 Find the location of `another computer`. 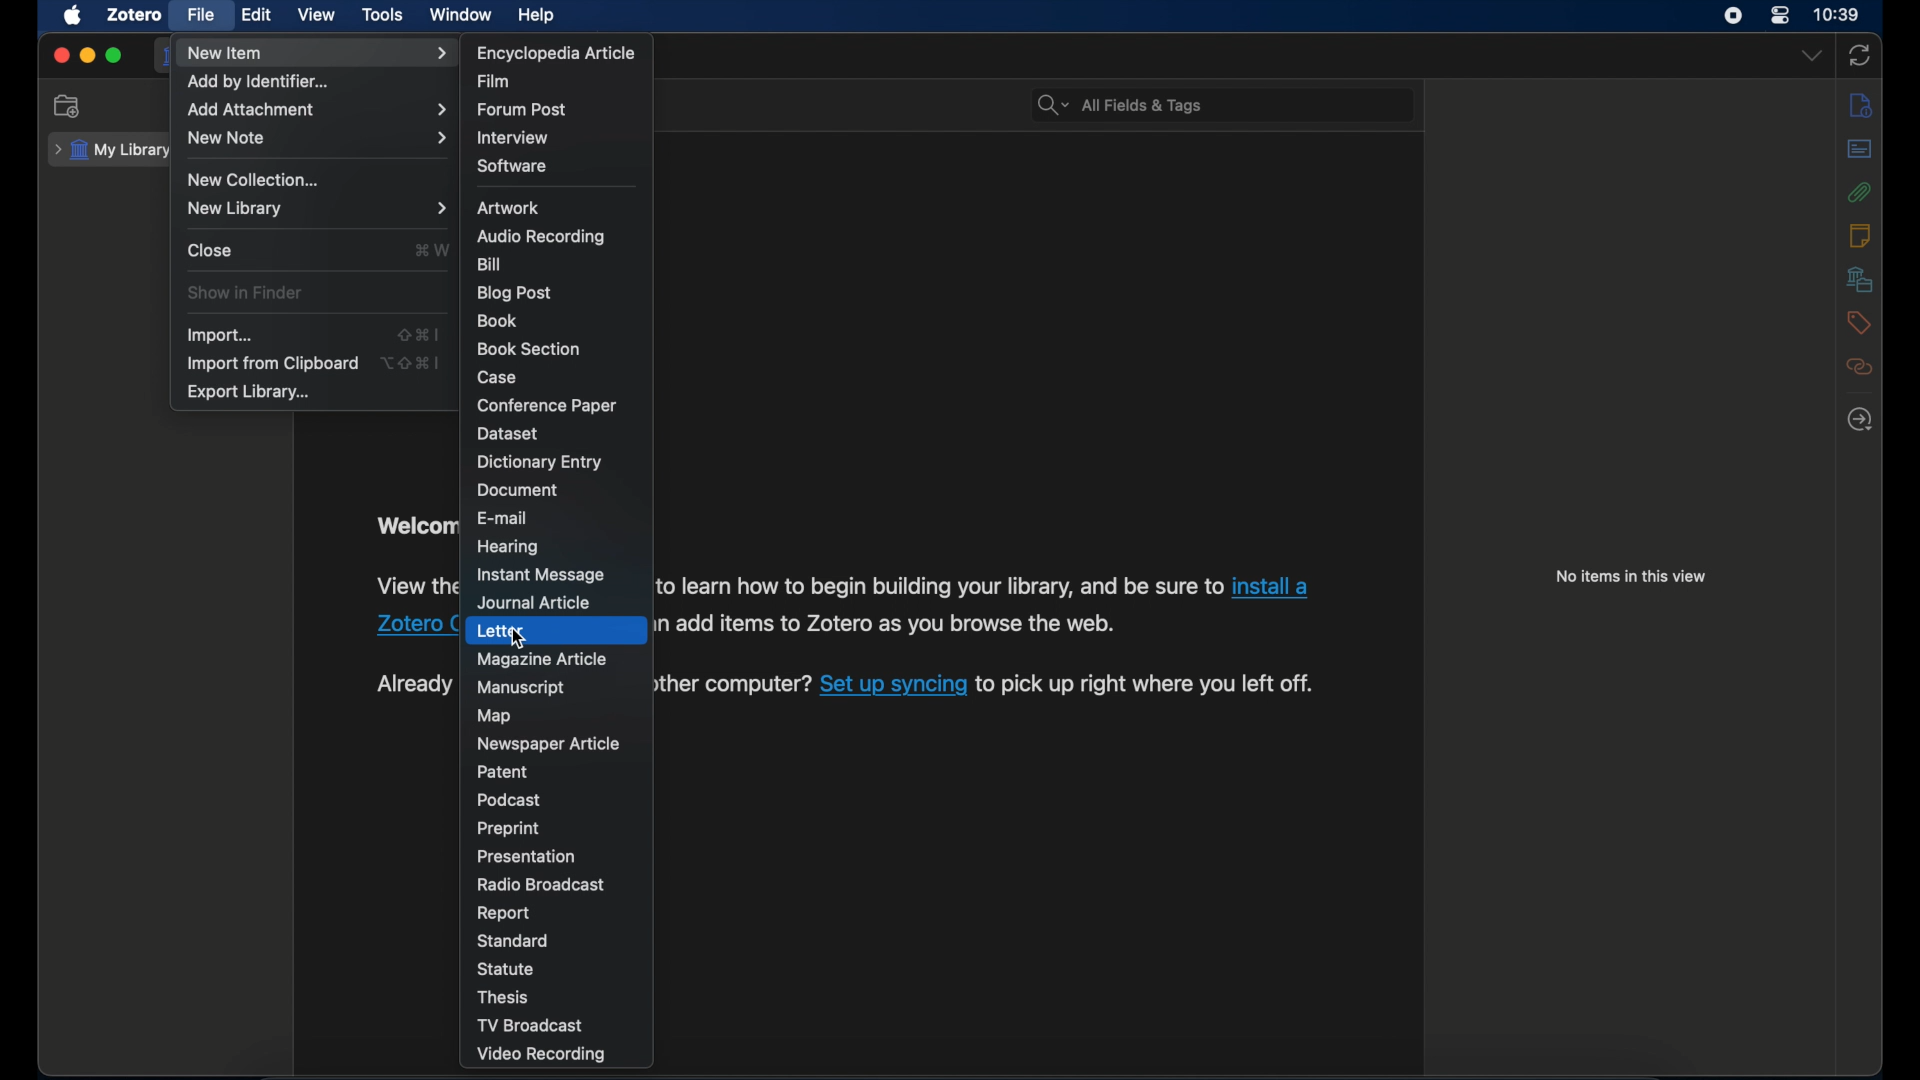

another computer is located at coordinates (734, 685).